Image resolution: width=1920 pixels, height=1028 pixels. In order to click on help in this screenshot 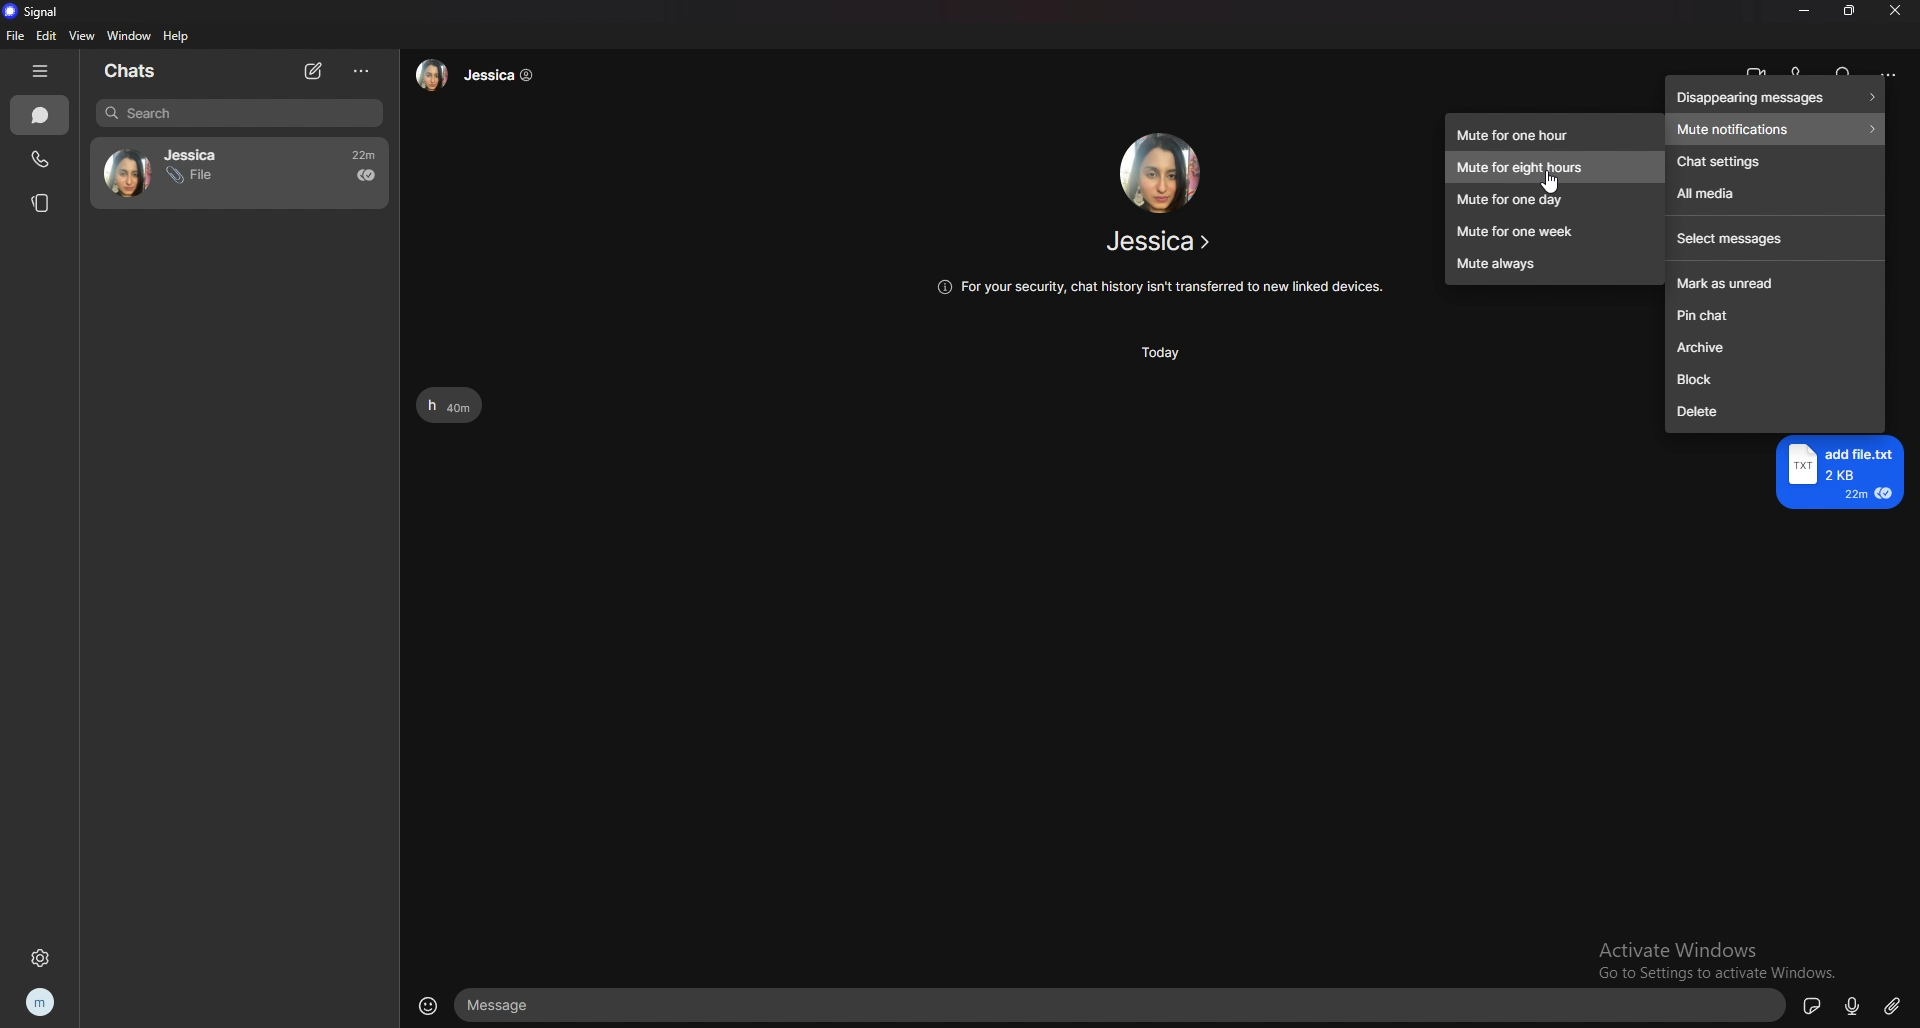, I will do `click(176, 36)`.